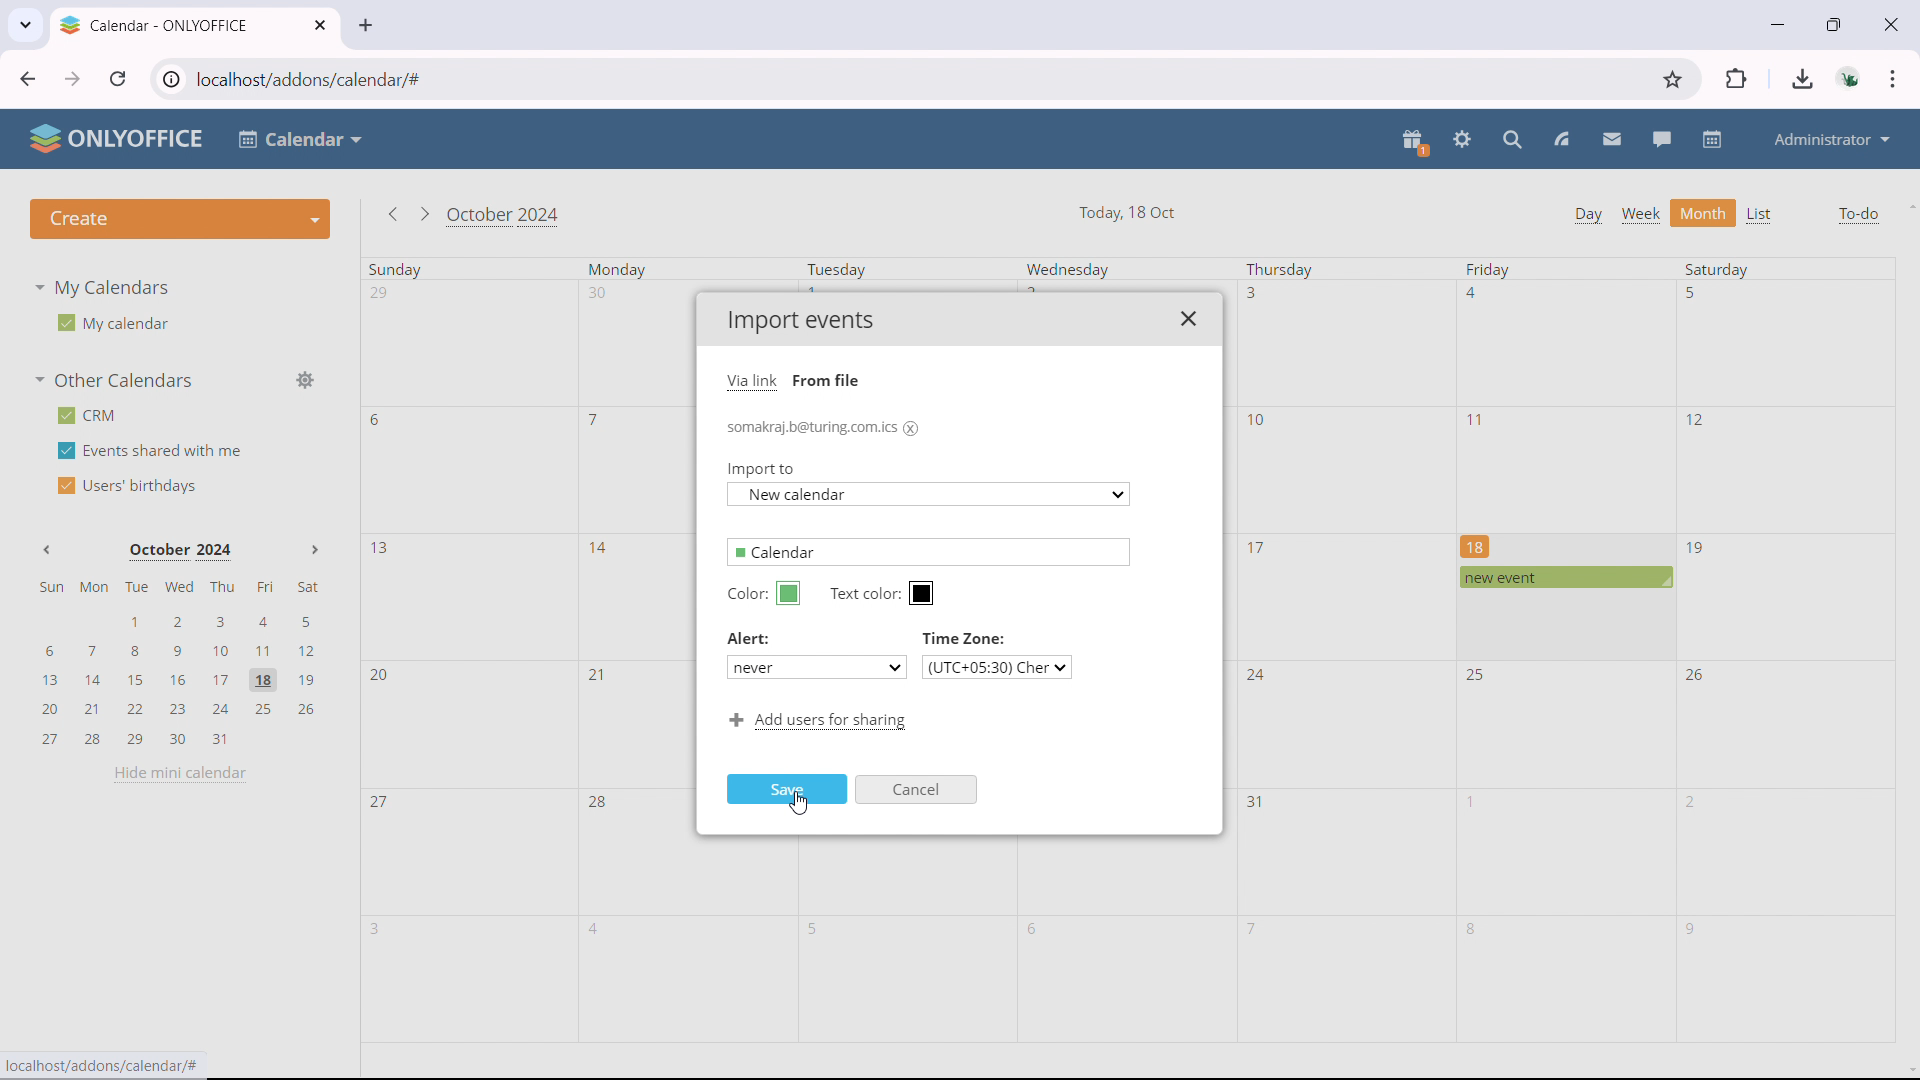 Image resolution: width=1920 pixels, height=1080 pixels. What do you see at coordinates (599, 293) in the screenshot?
I see `30` at bounding box center [599, 293].